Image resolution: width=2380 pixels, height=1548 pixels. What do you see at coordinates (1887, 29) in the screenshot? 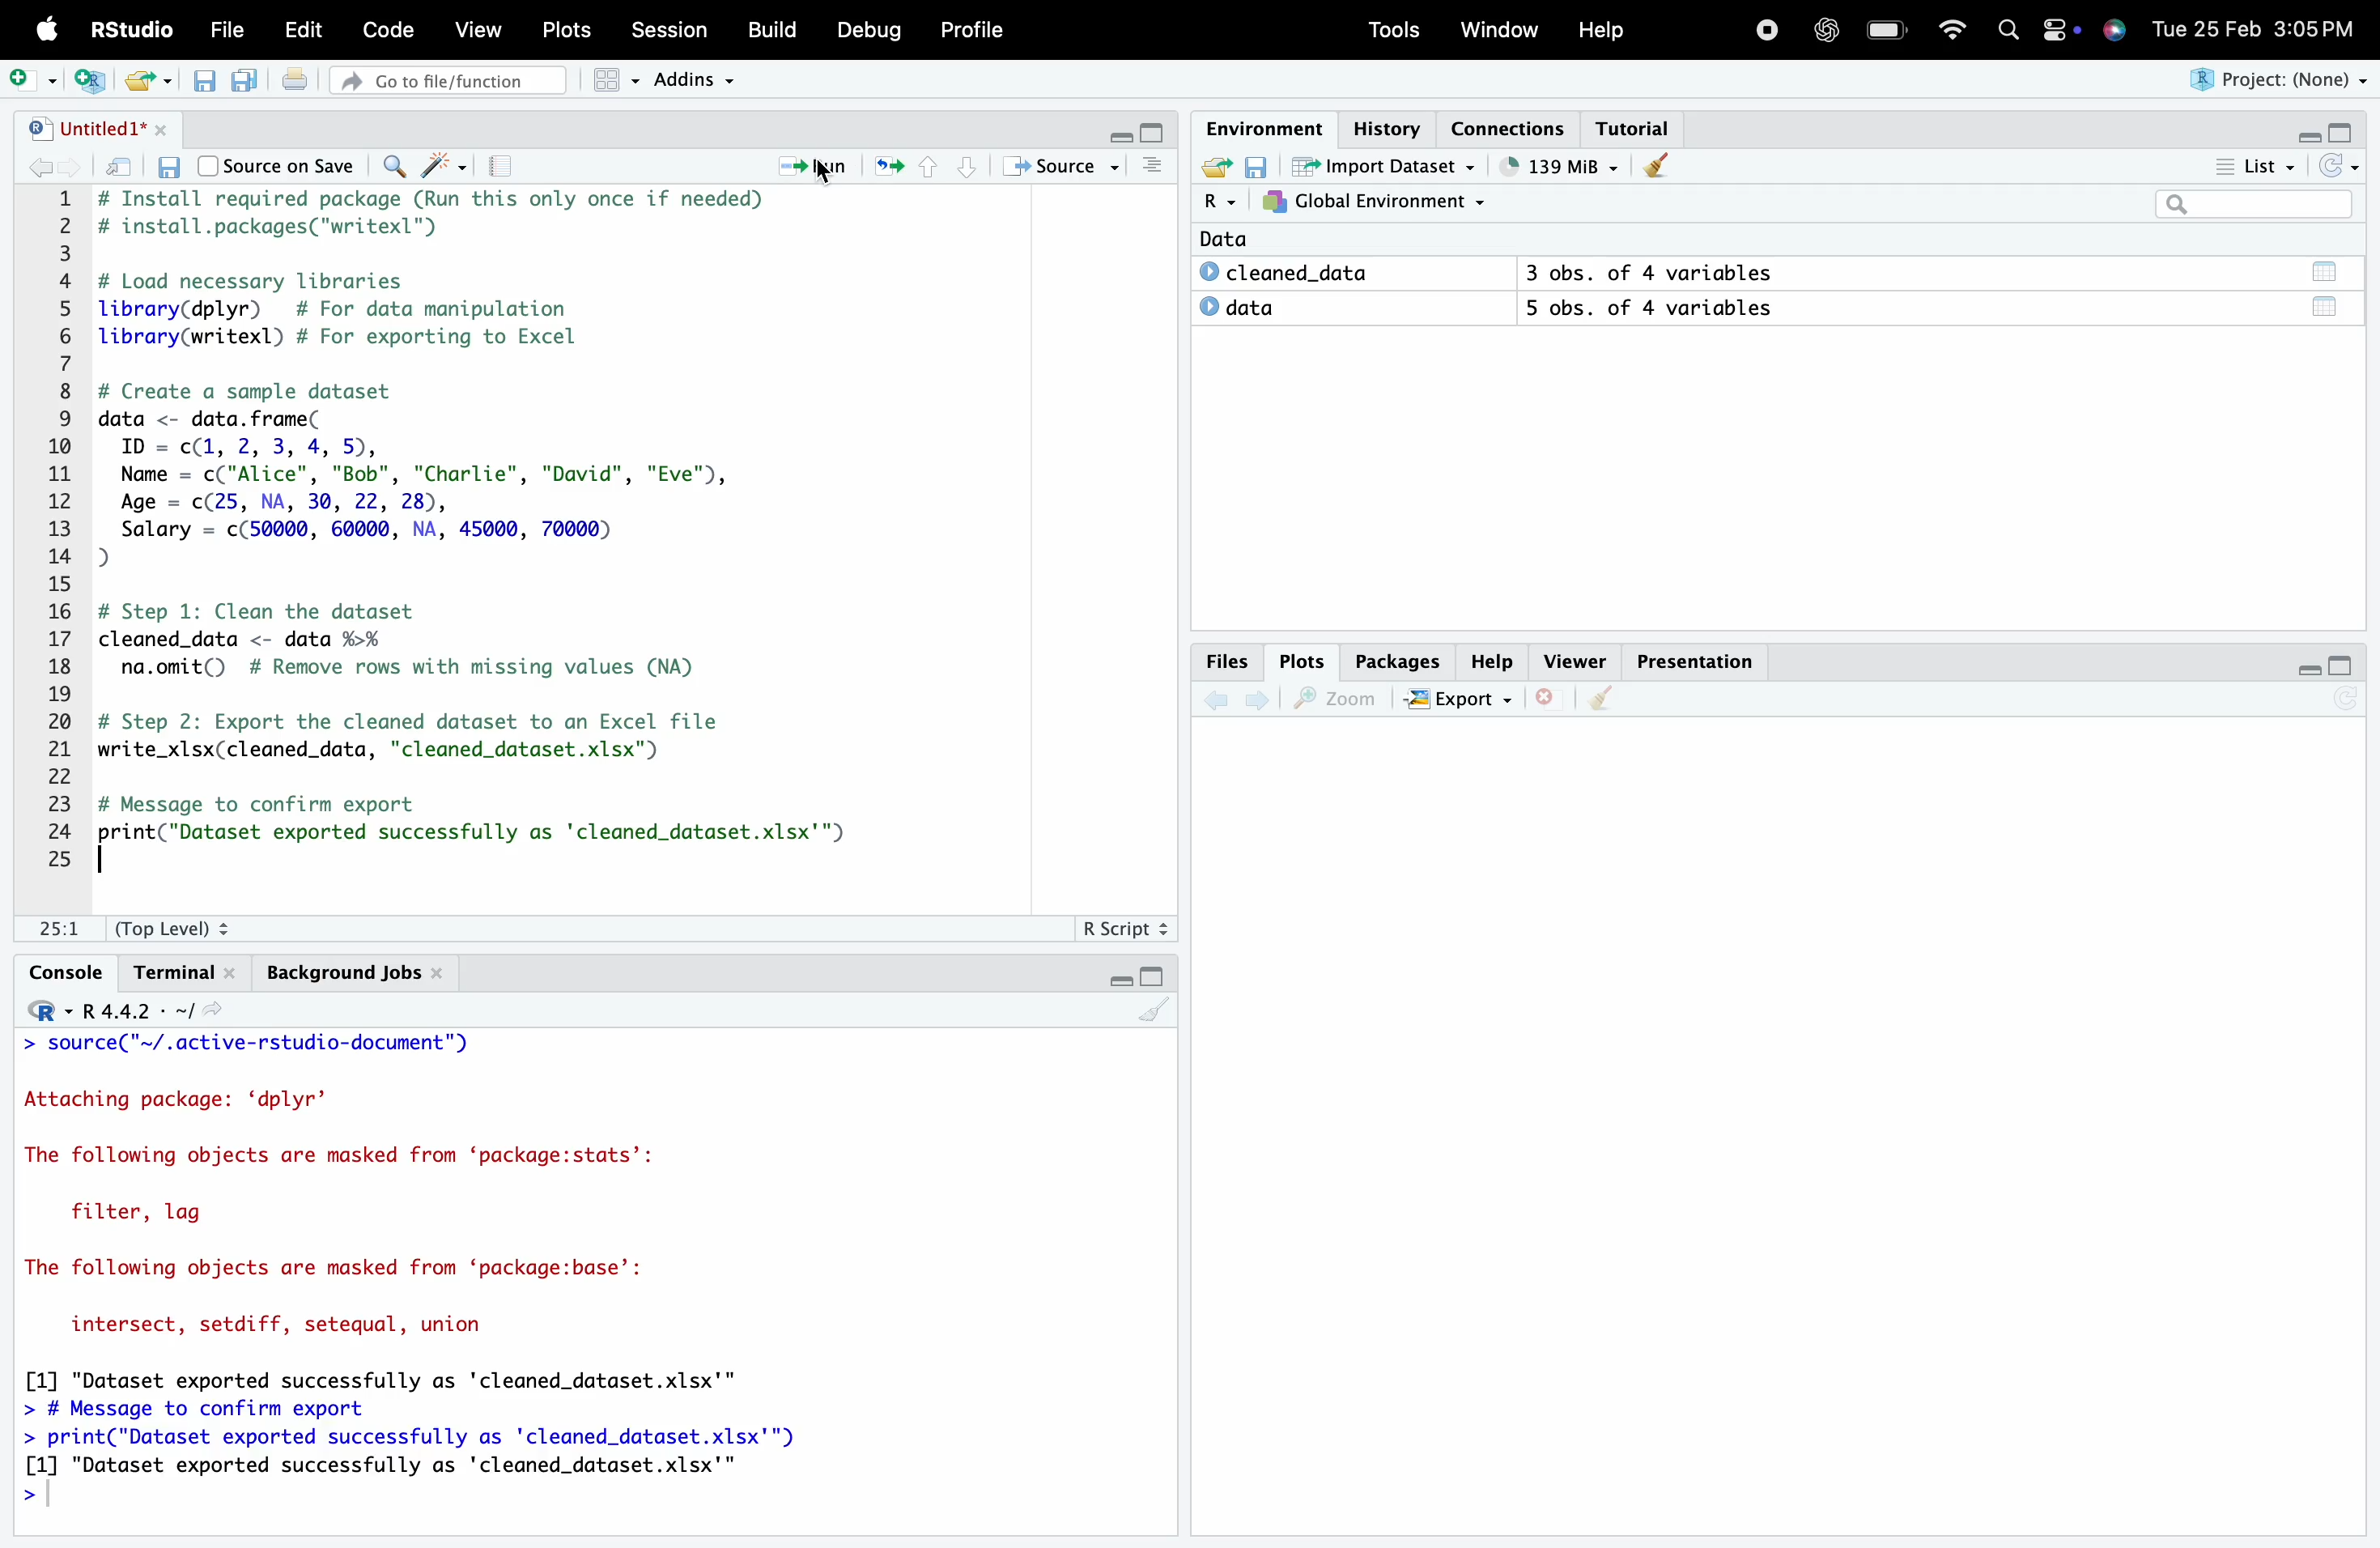
I see `Charging` at bounding box center [1887, 29].